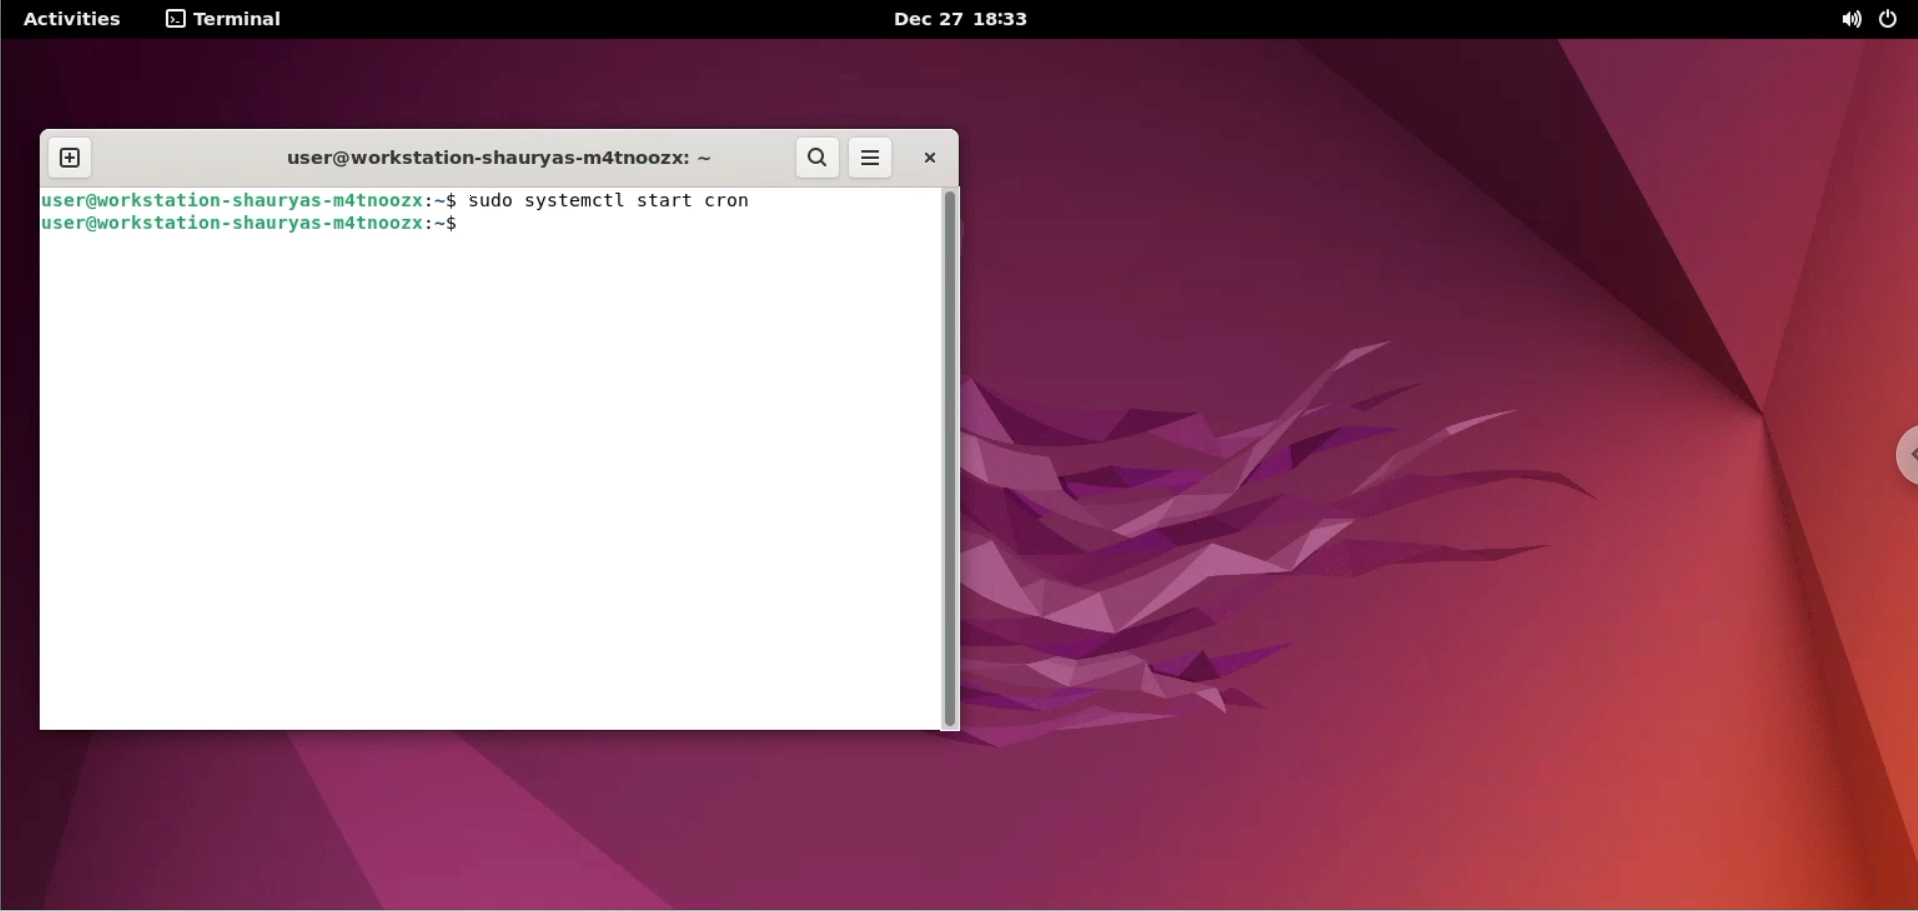  What do you see at coordinates (264, 224) in the screenshot?
I see `user@workstation-shauryas-m4tnoozx:~$` at bounding box center [264, 224].